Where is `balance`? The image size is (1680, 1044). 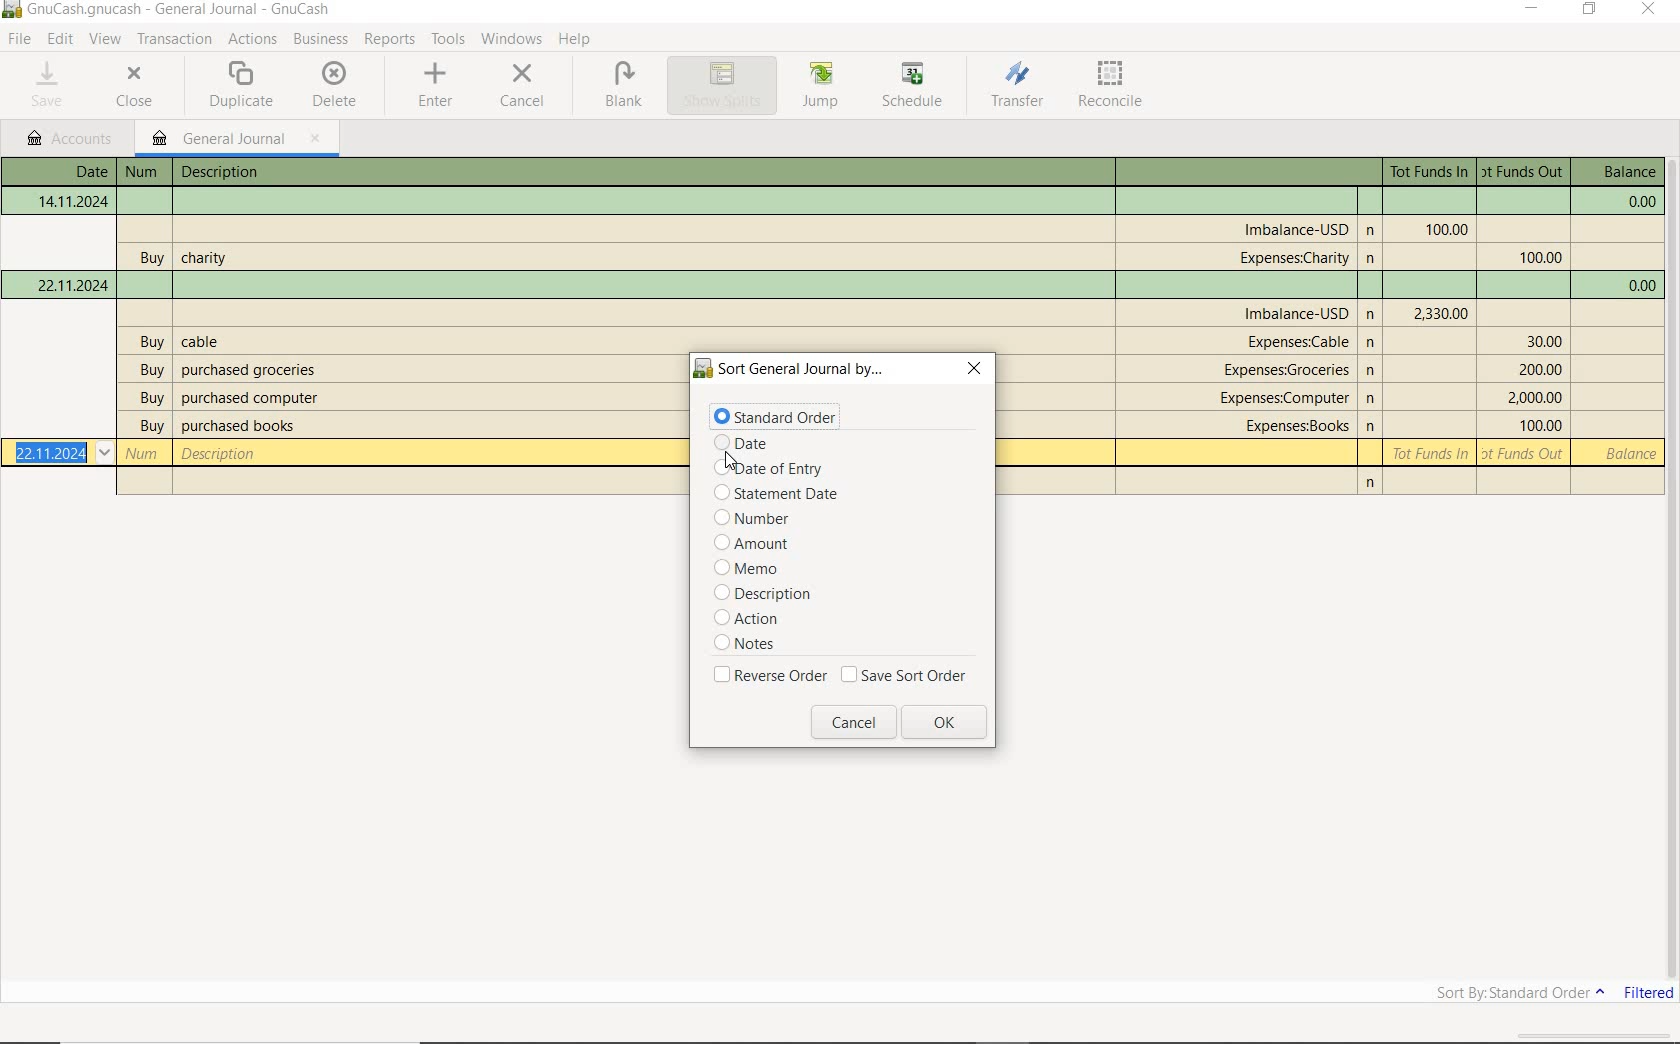
balance is located at coordinates (1637, 203).